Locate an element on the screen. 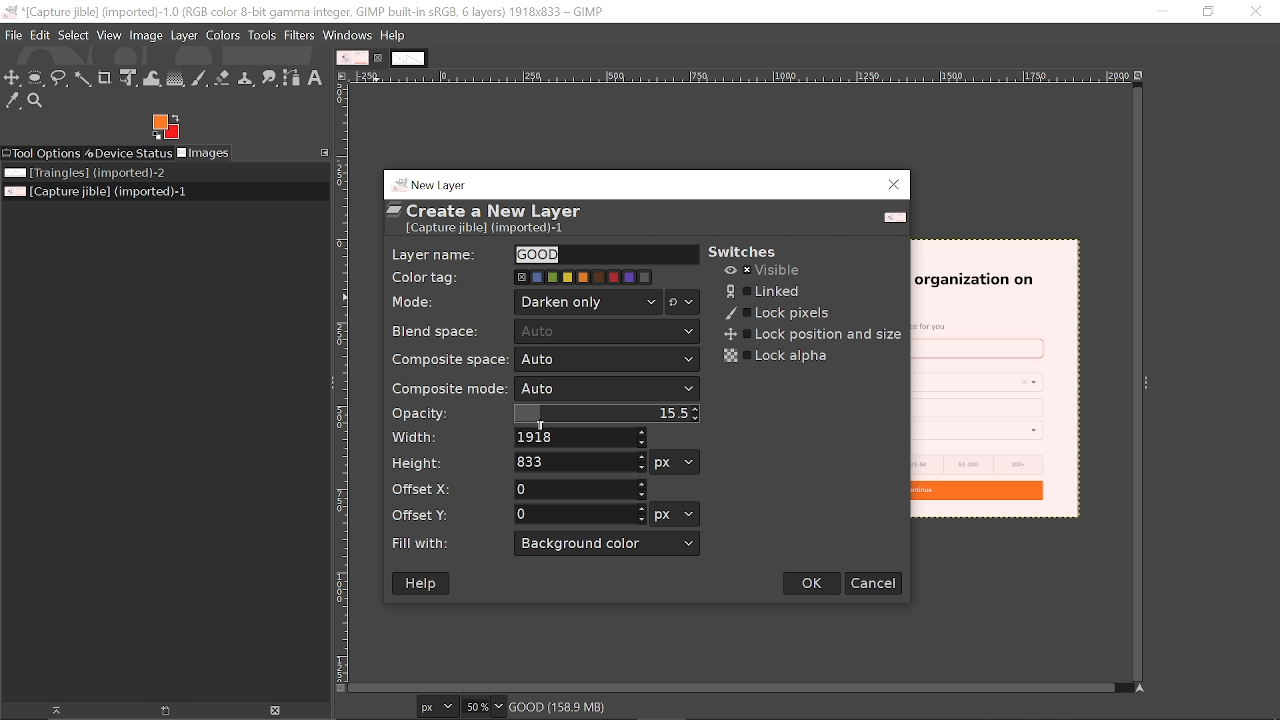  Current zoom is located at coordinates (478, 706).